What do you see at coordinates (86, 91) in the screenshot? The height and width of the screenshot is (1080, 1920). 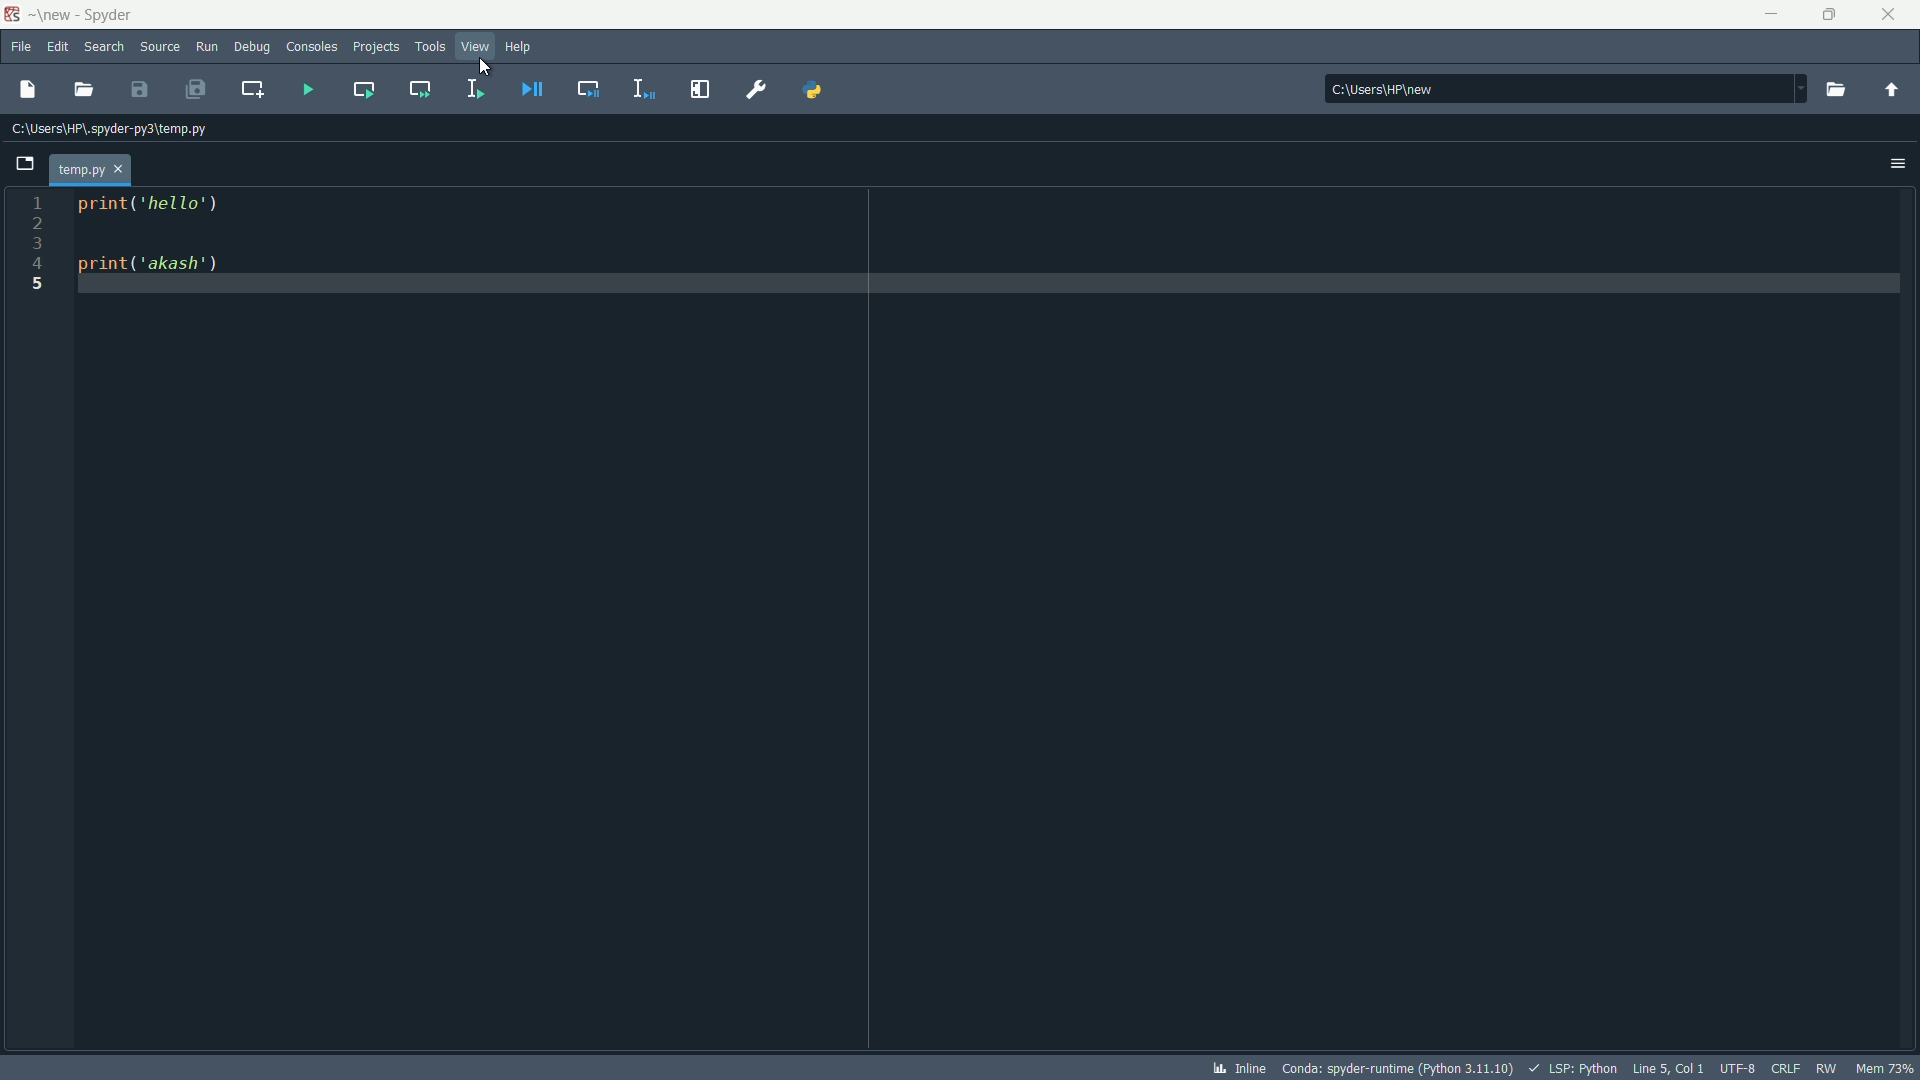 I see `open file` at bounding box center [86, 91].